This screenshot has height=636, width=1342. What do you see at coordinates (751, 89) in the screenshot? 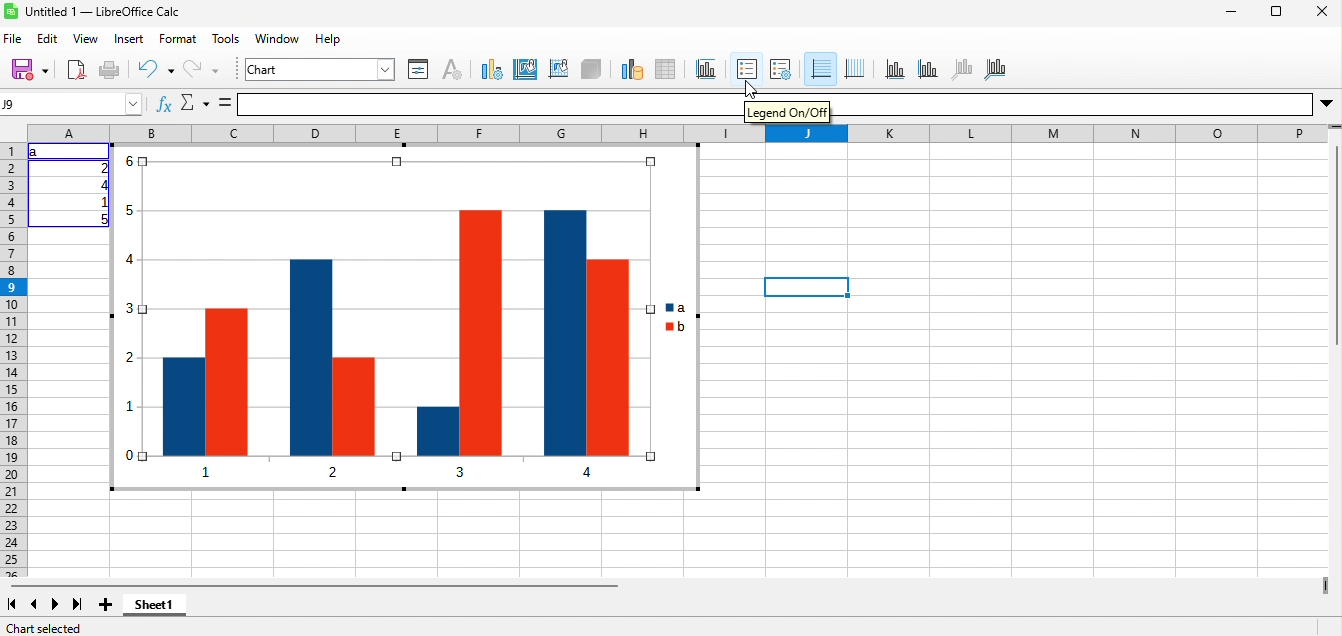
I see `Cursor` at bounding box center [751, 89].